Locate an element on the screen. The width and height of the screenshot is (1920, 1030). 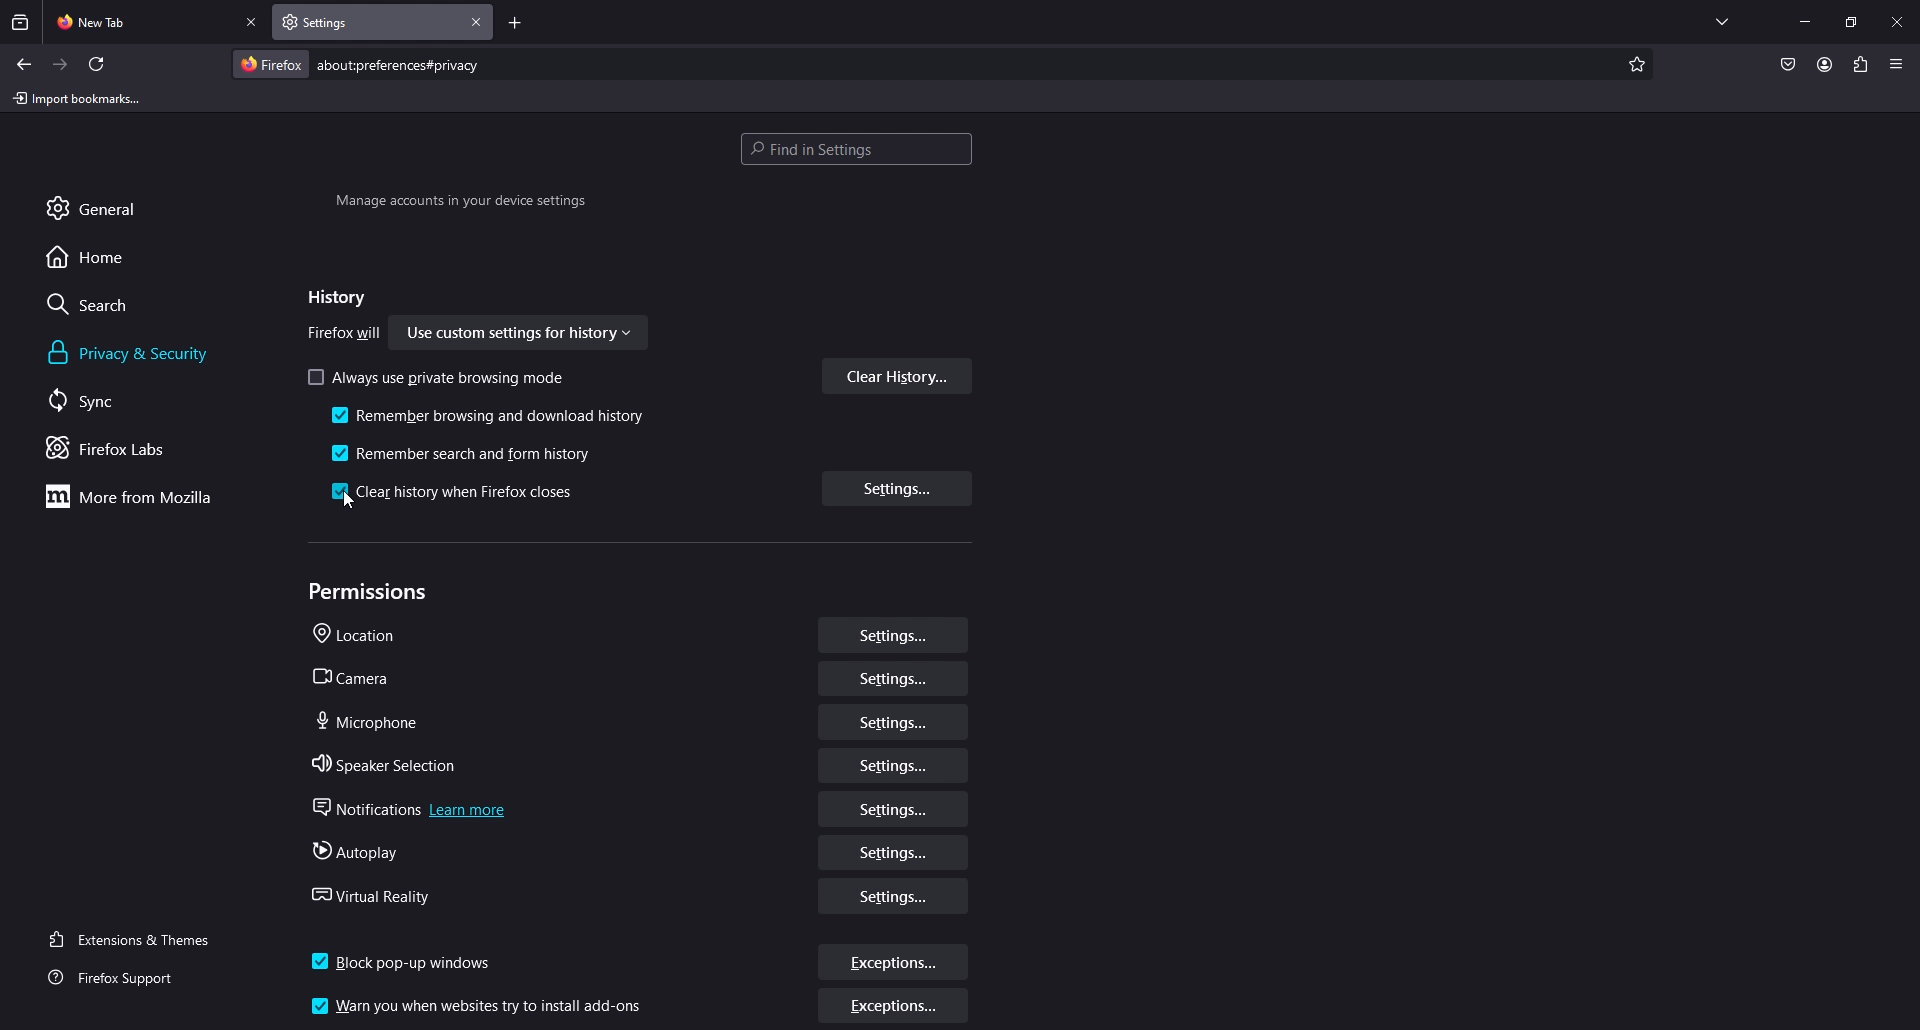
search bar: about preferences#privacy is located at coordinates (396, 64).